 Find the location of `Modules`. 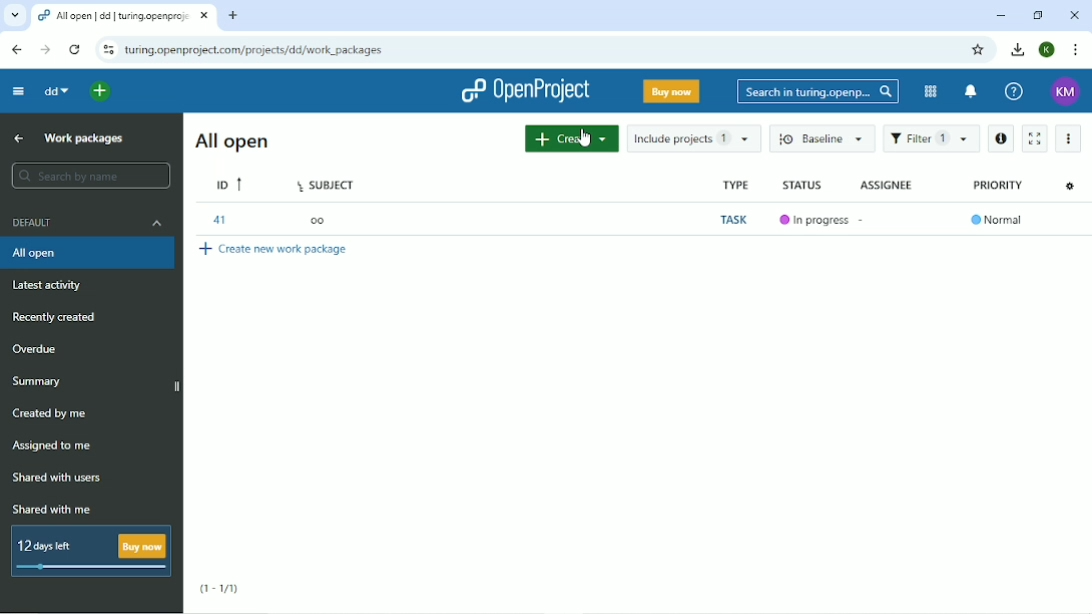

Modules is located at coordinates (929, 92).